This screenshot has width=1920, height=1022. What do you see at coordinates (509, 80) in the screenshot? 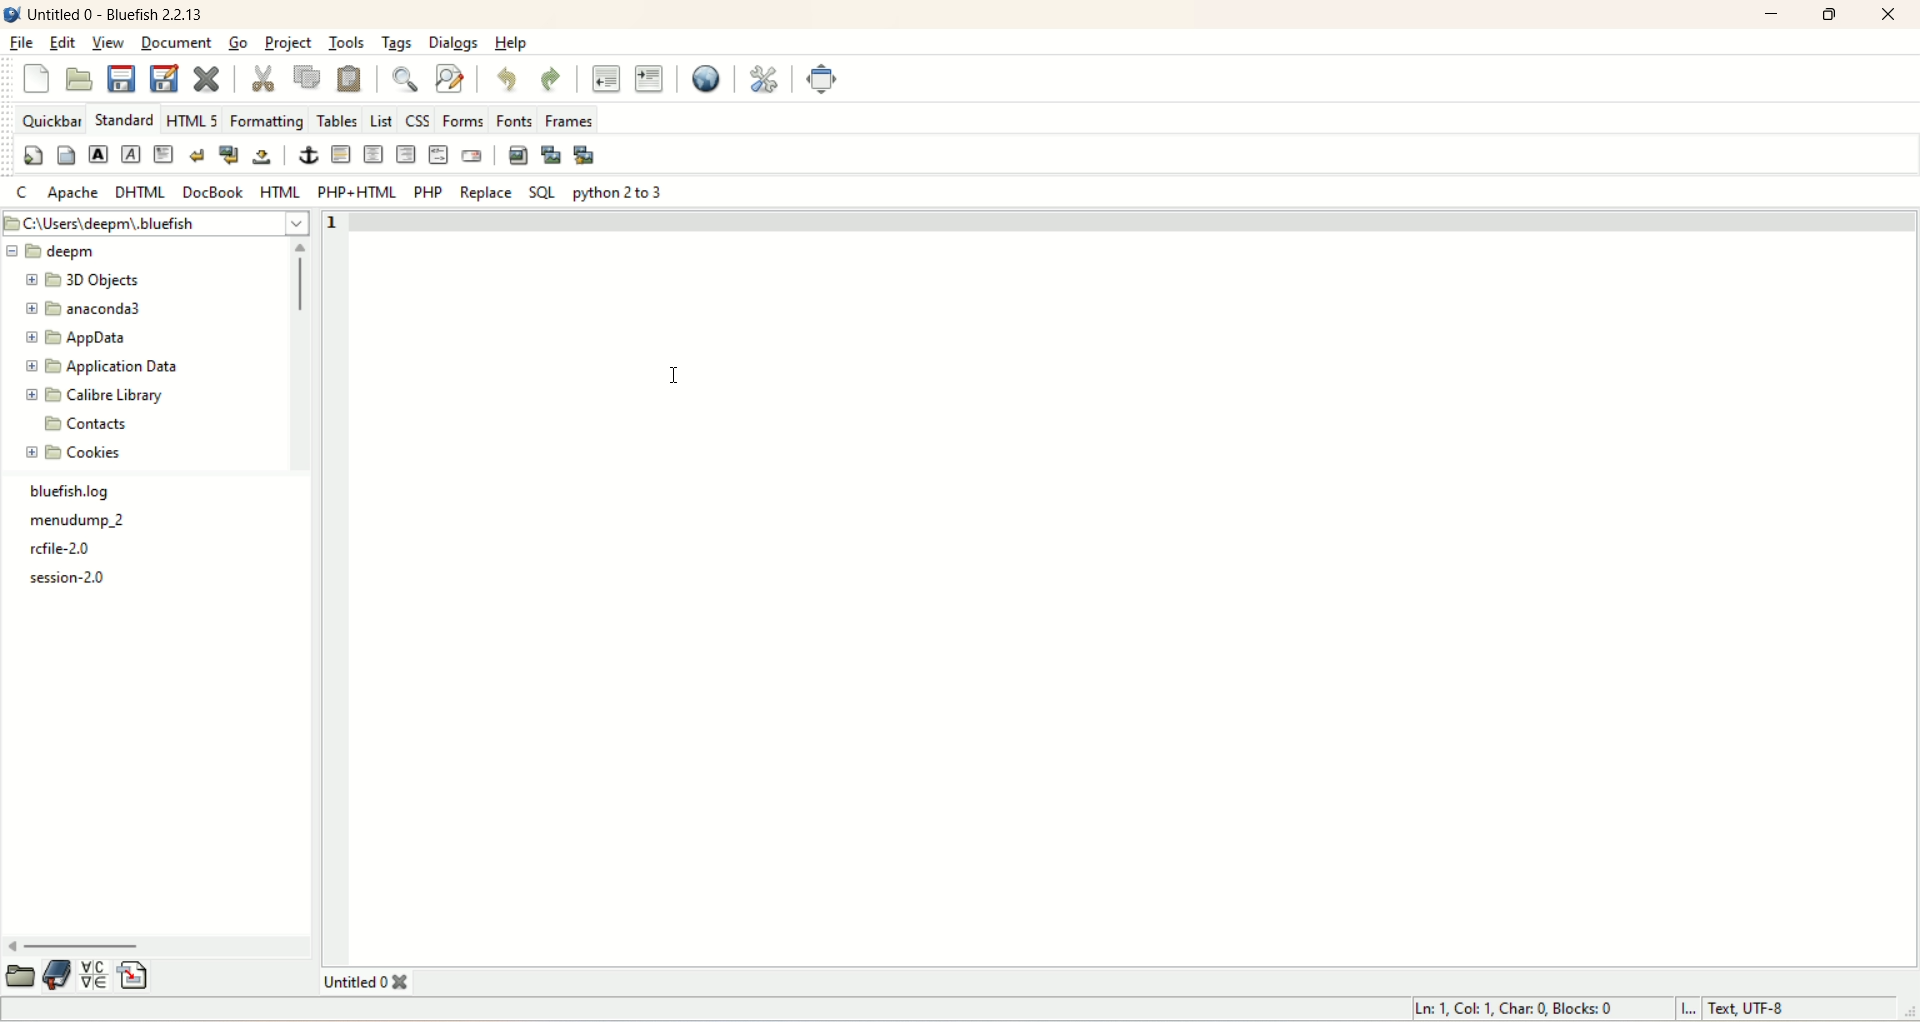
I see `undo` at bounding box center [509, 80].